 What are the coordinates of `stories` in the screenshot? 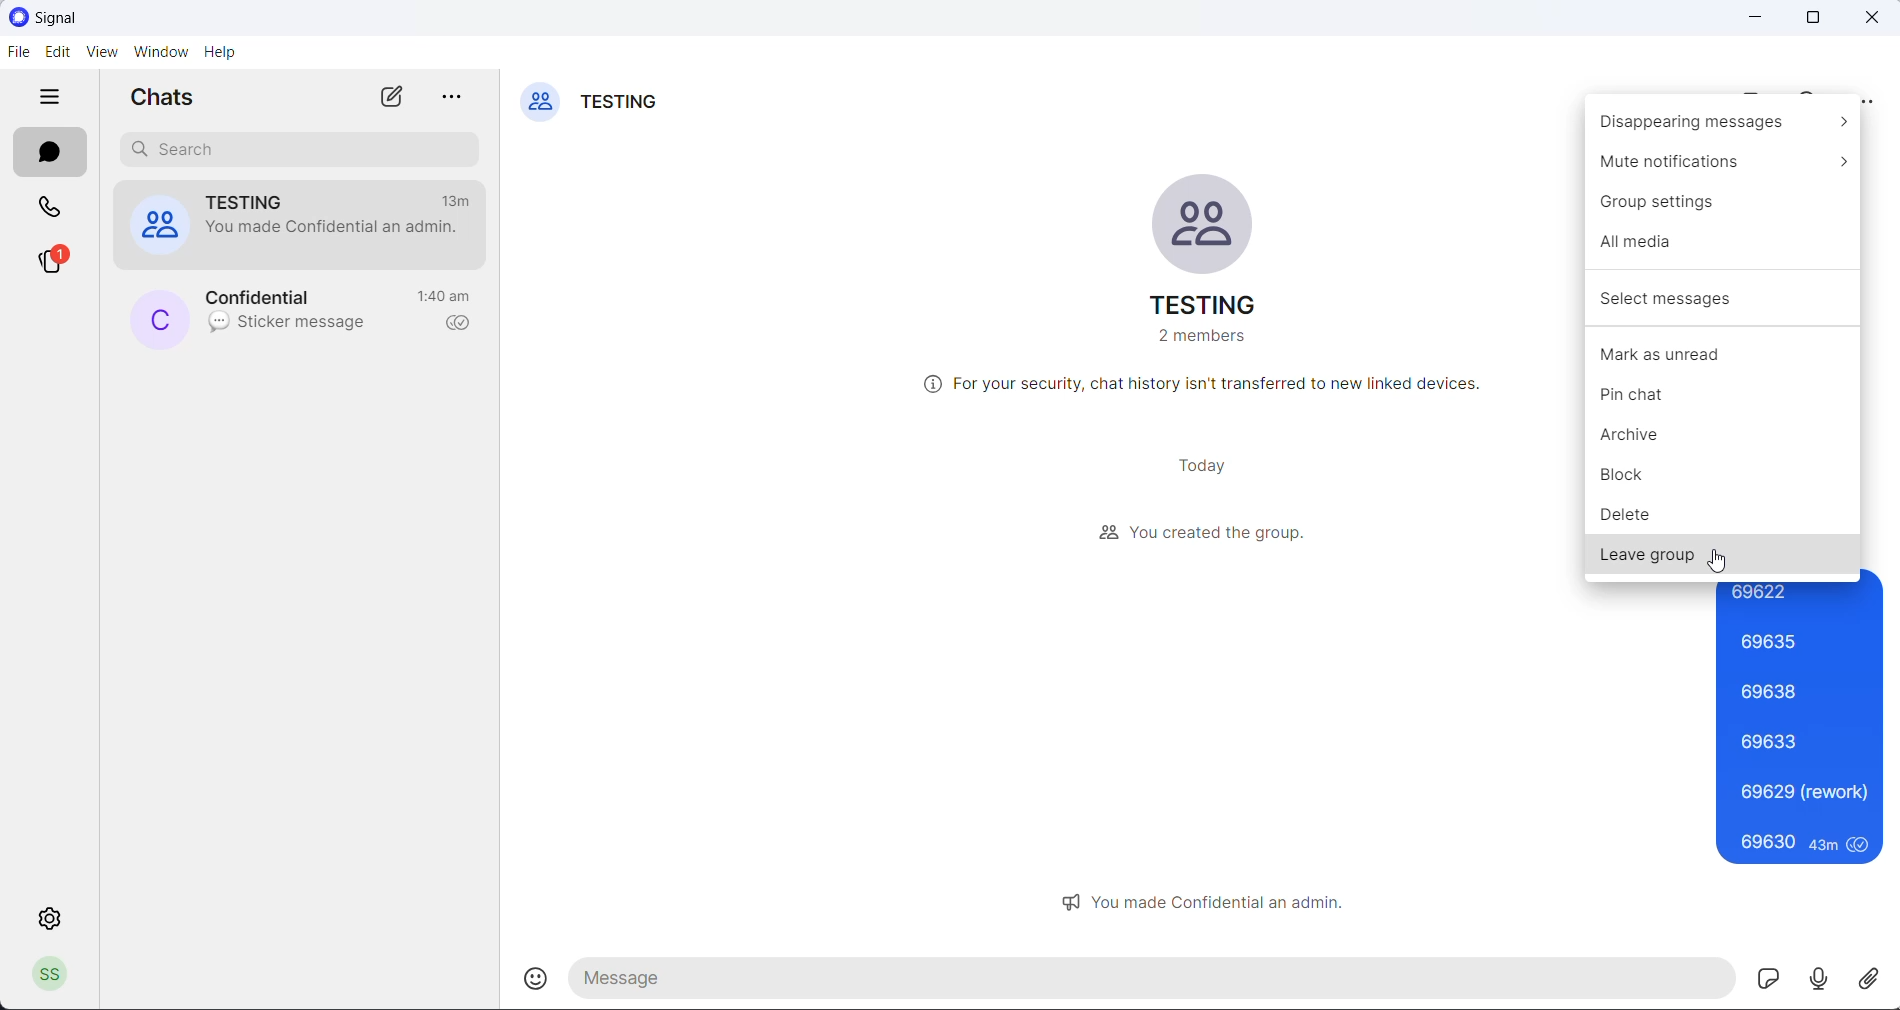 It's located at (55, 263).